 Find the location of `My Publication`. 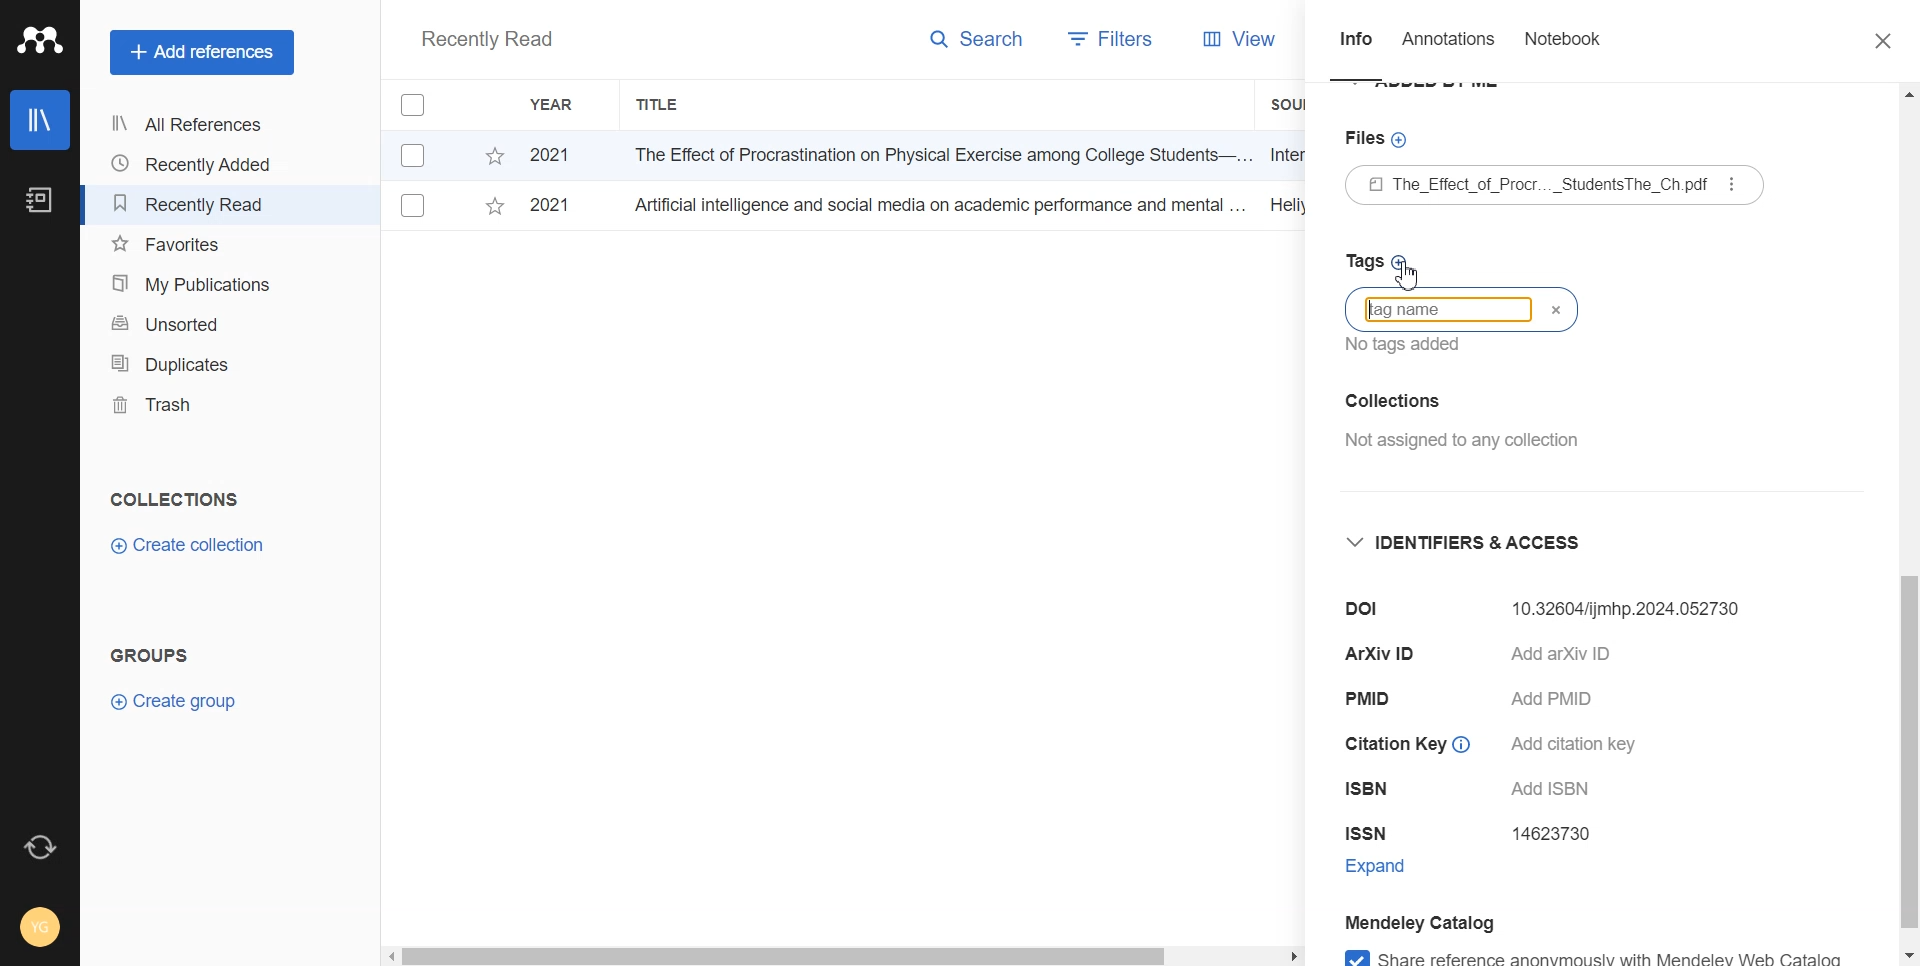

My Publication is located at coordinates (196, 284).